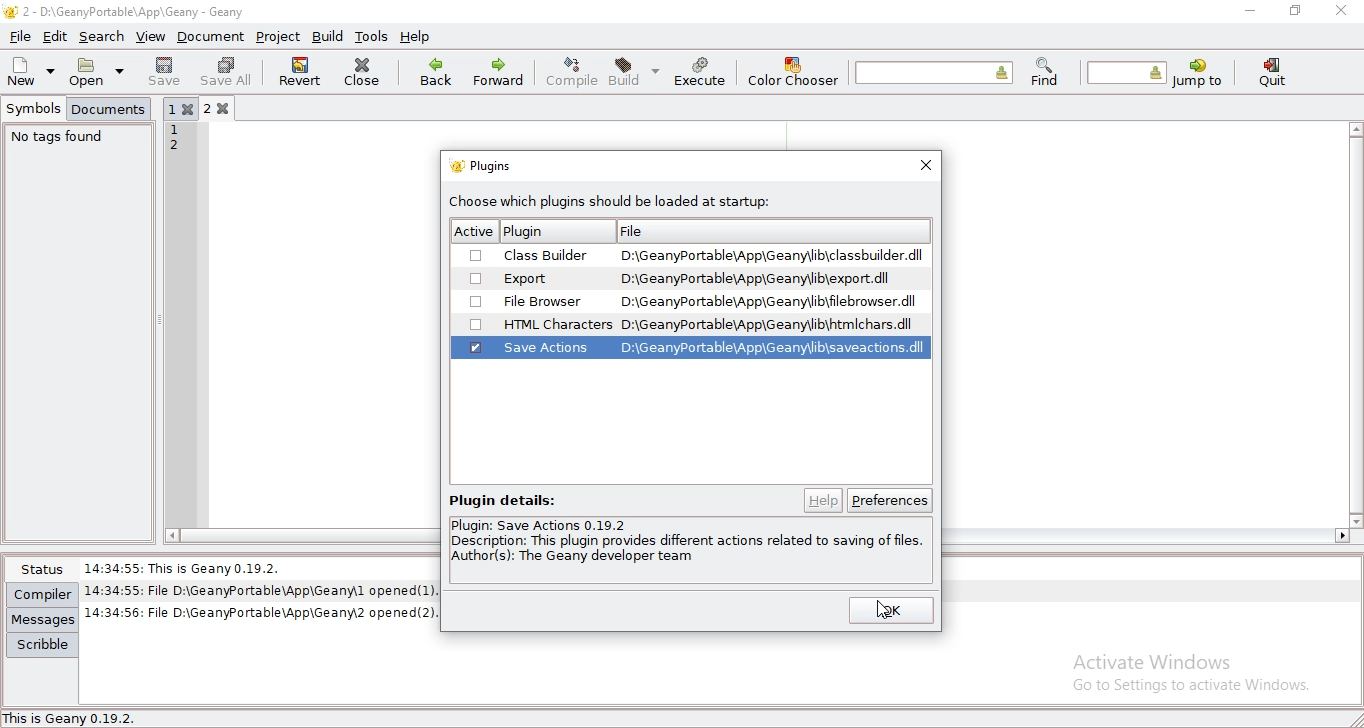 The height and width of the screenshot is (728, 1364). What do you see at coordinates (1127, 73) in the screenshot?
I see `jump to the entered line number` at bounding box center [1127, 73].